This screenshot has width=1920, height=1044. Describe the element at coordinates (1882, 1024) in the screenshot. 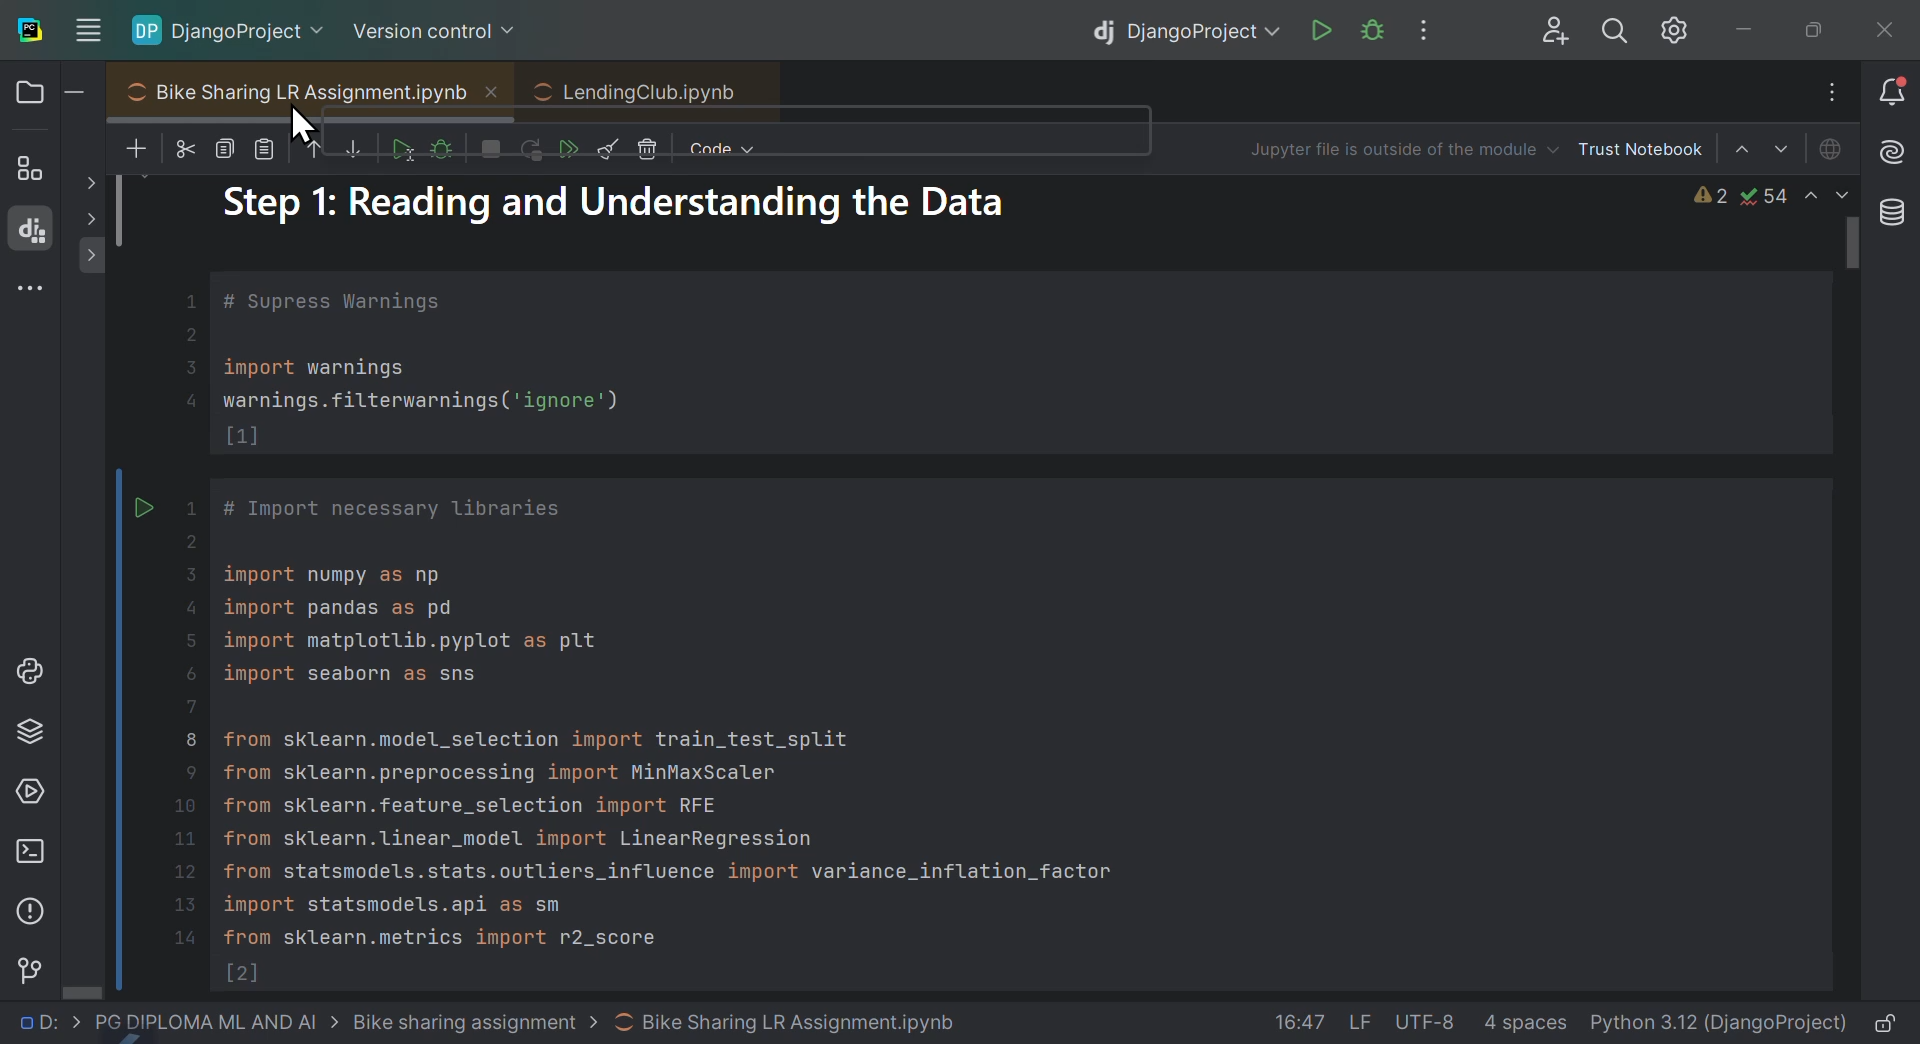

I see `lock` at that location.